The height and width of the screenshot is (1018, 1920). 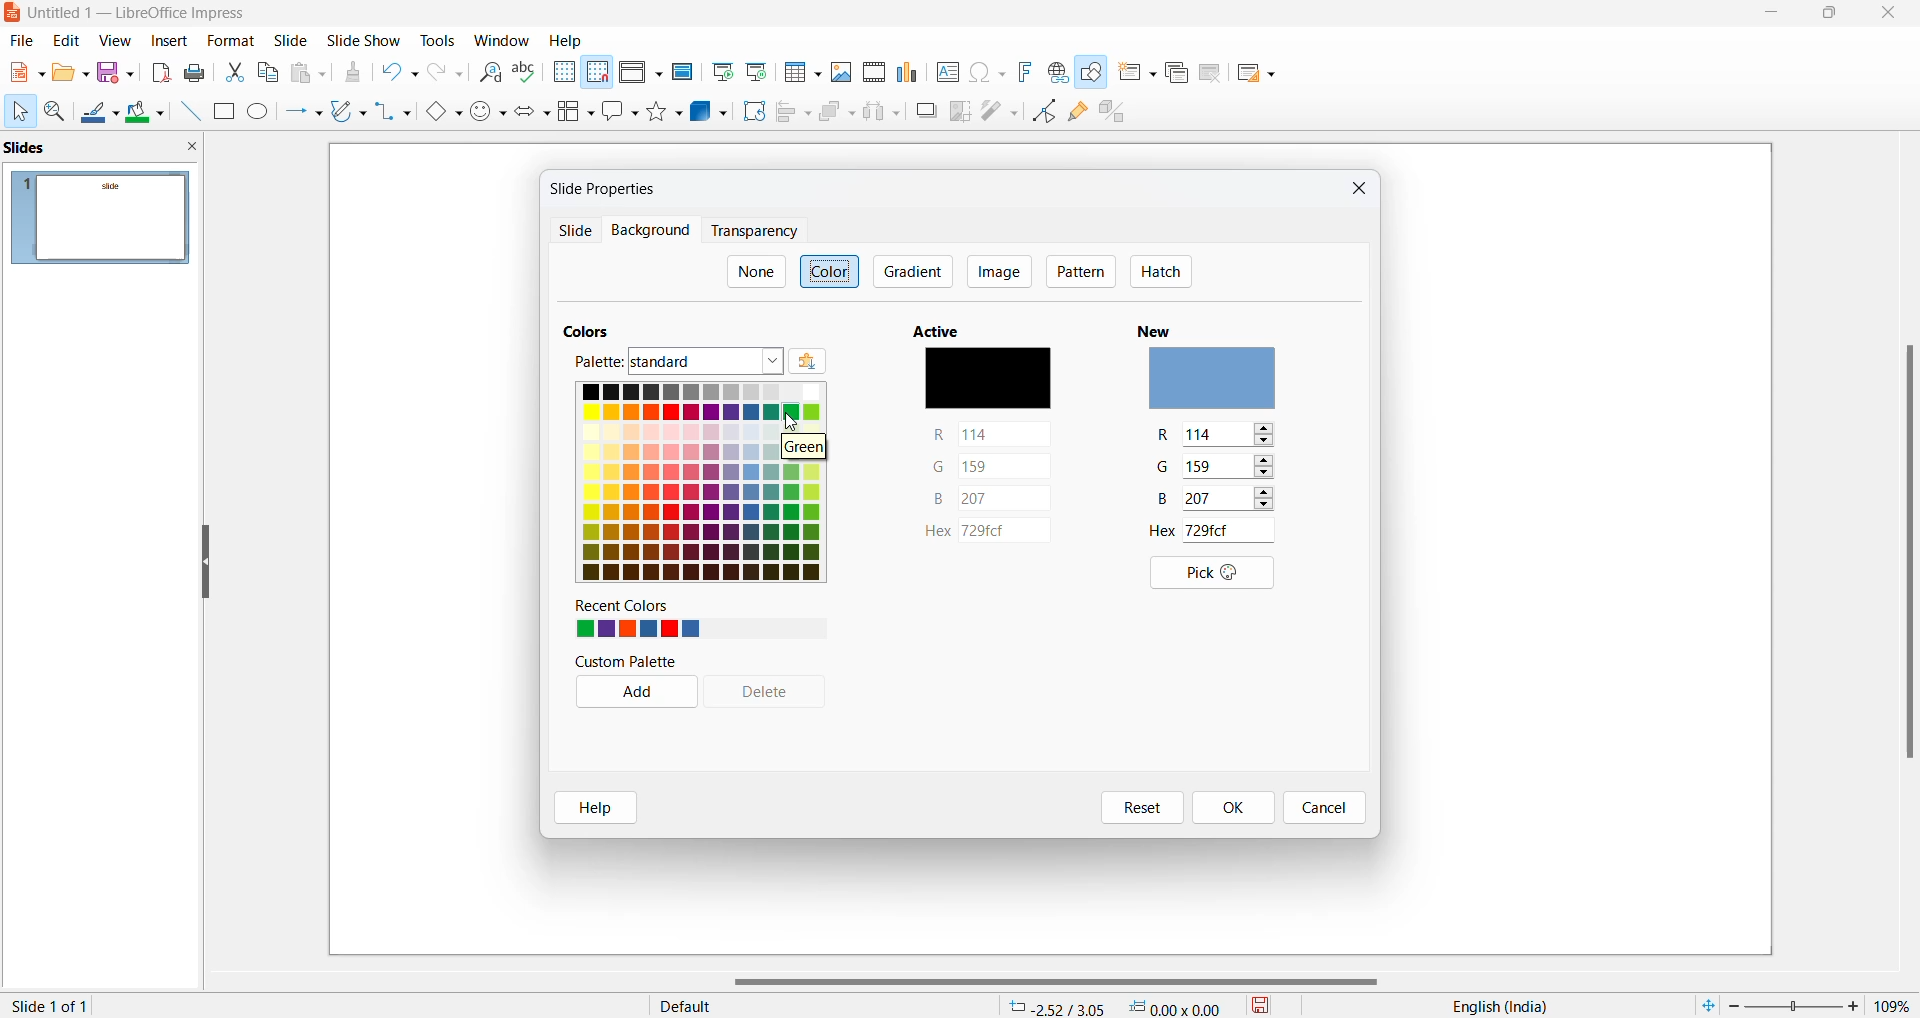 What do you see at coordinates (365, 42) in the screenshot?
I see `slide show` at bounding box center [365, 42].